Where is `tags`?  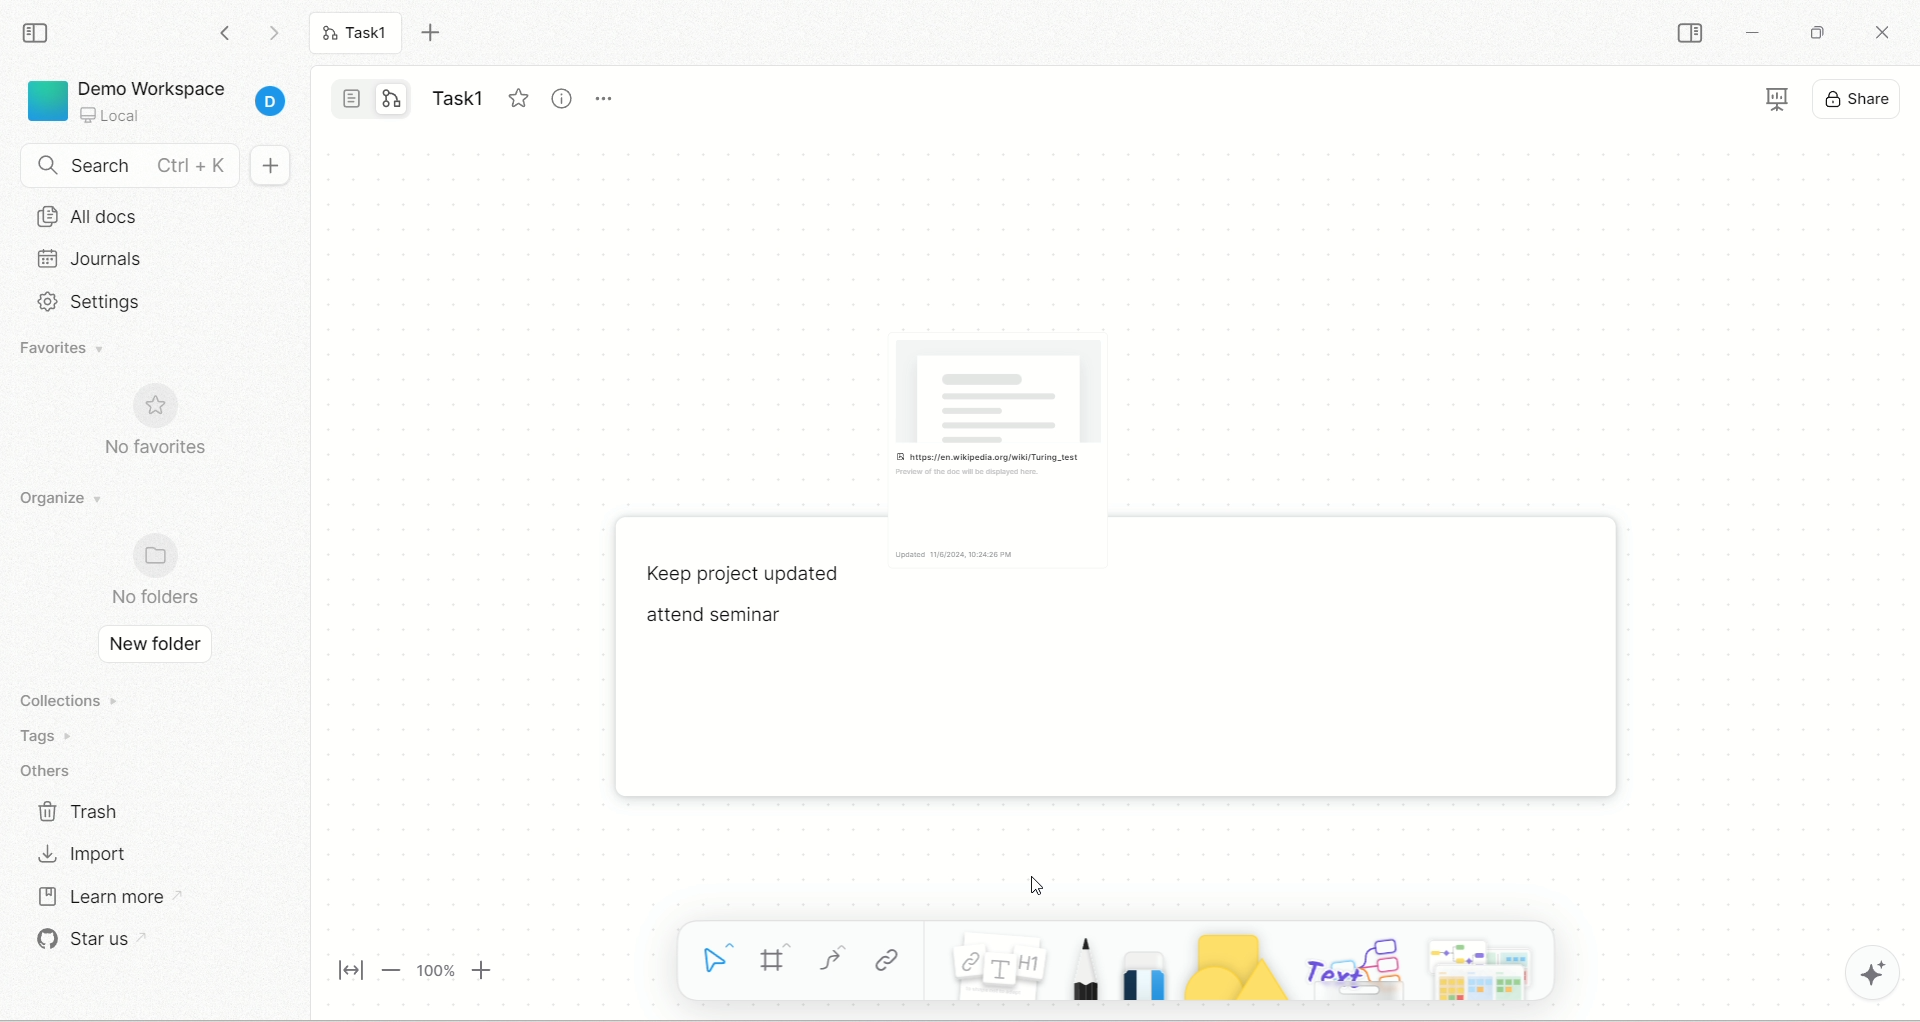 tags is located at coordinates (58, 736).